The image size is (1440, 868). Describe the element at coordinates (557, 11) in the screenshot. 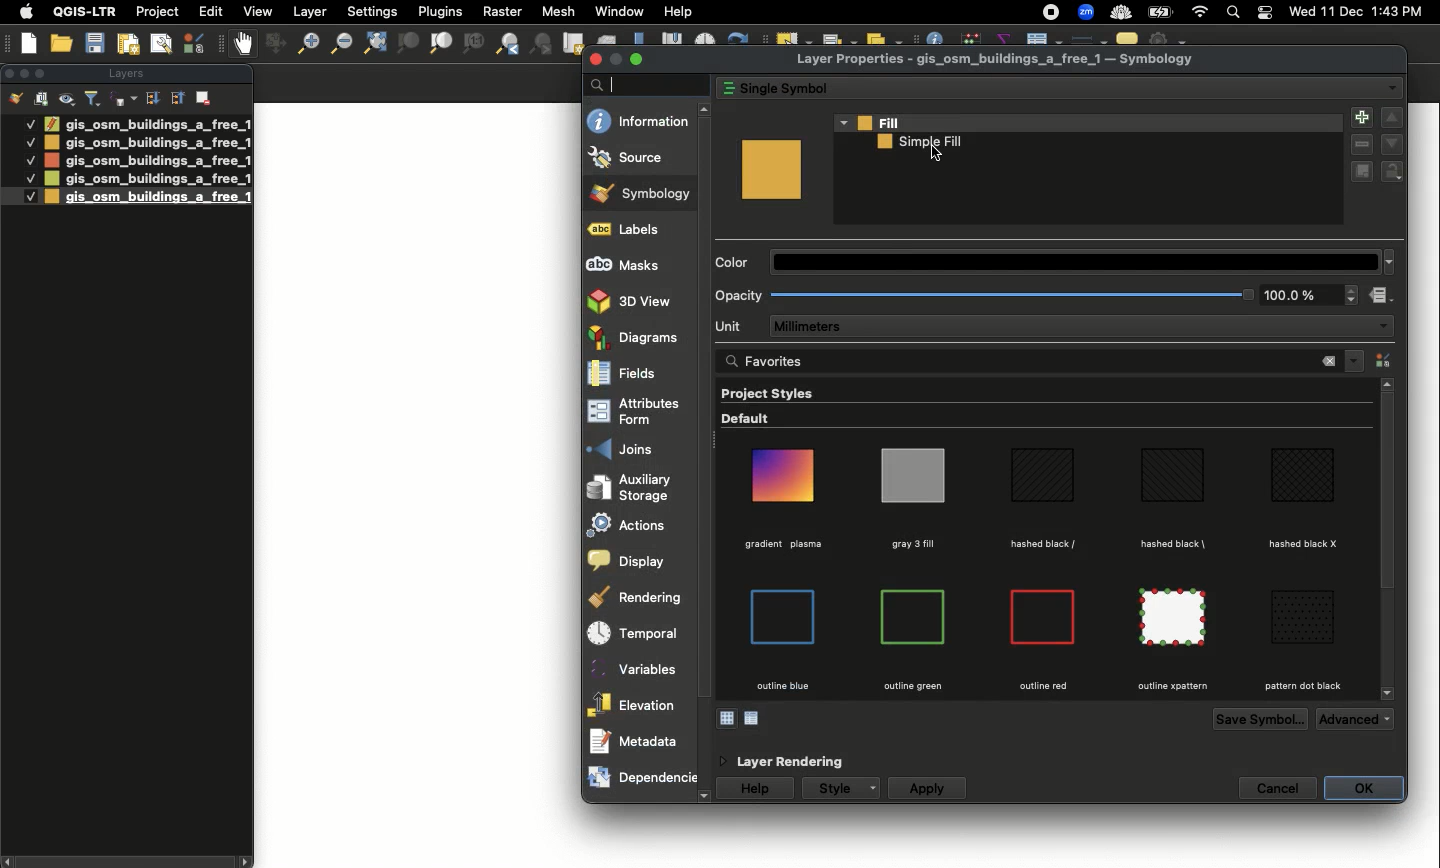

I see `Mesh` at that location.